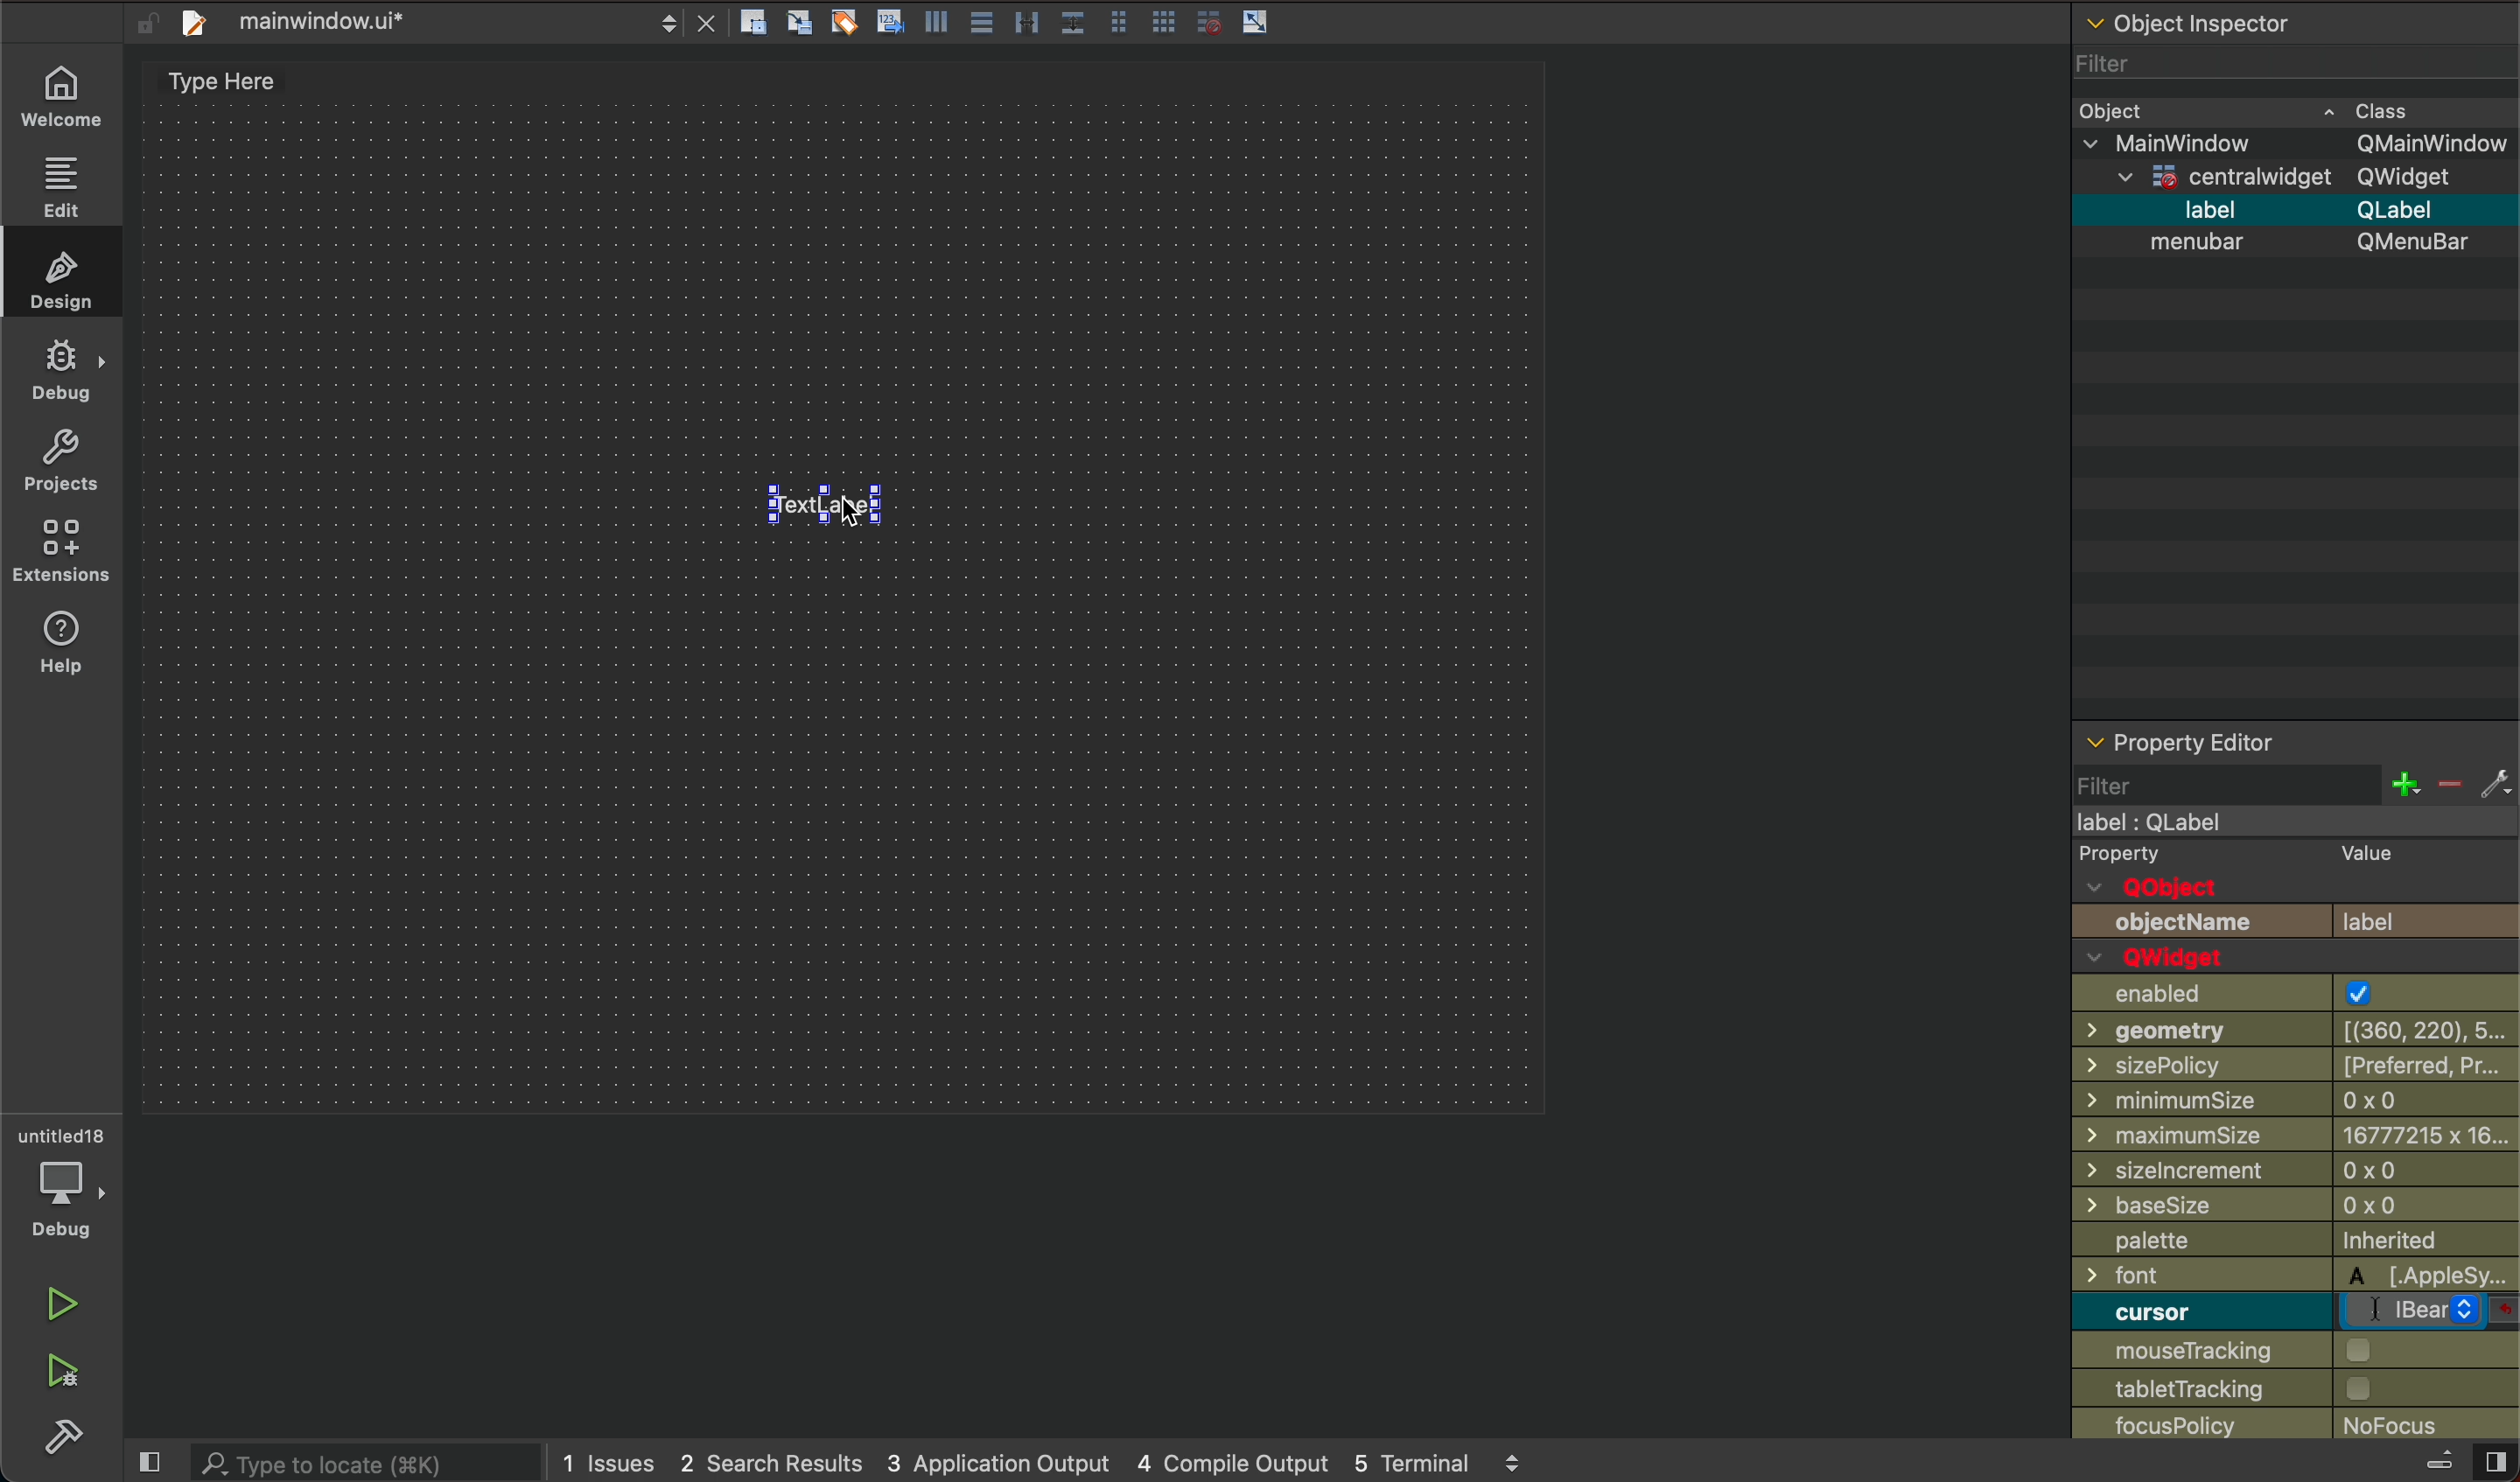 The image size is (2520, 1482). I want to click on 3 application output, so click(995, 1457).